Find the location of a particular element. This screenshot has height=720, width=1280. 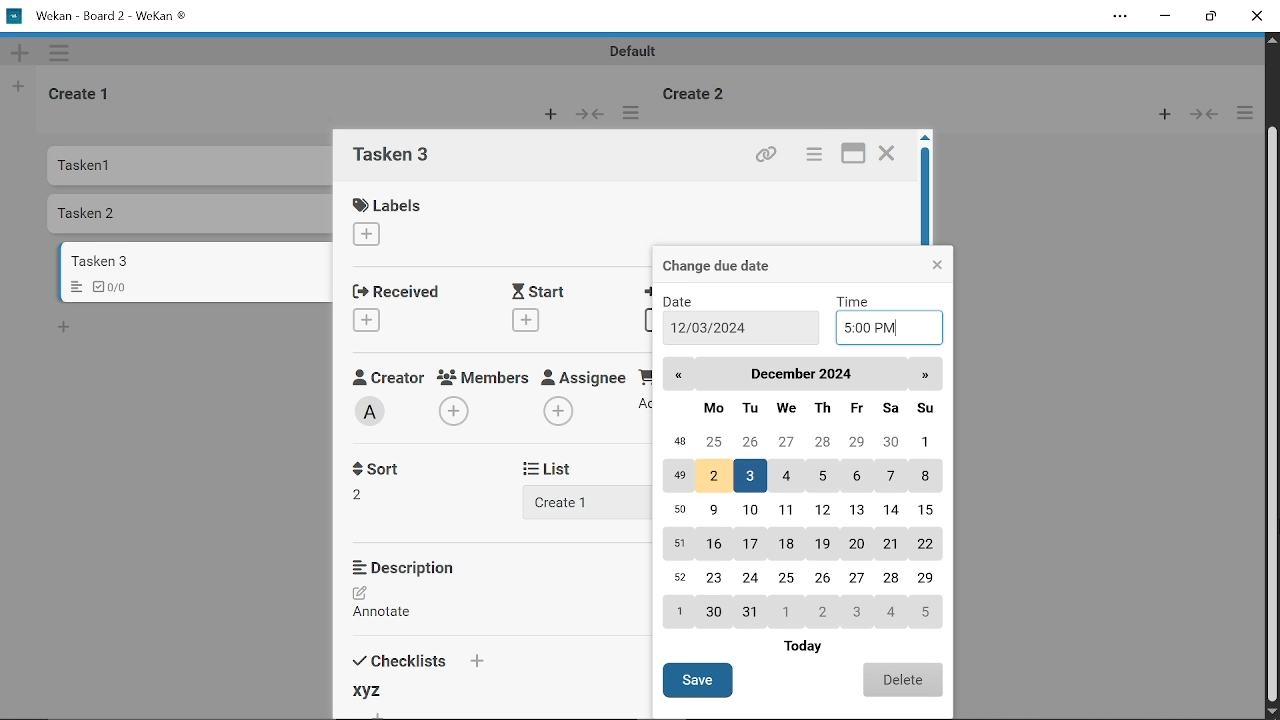

Save is located at coordinates (698, 680).